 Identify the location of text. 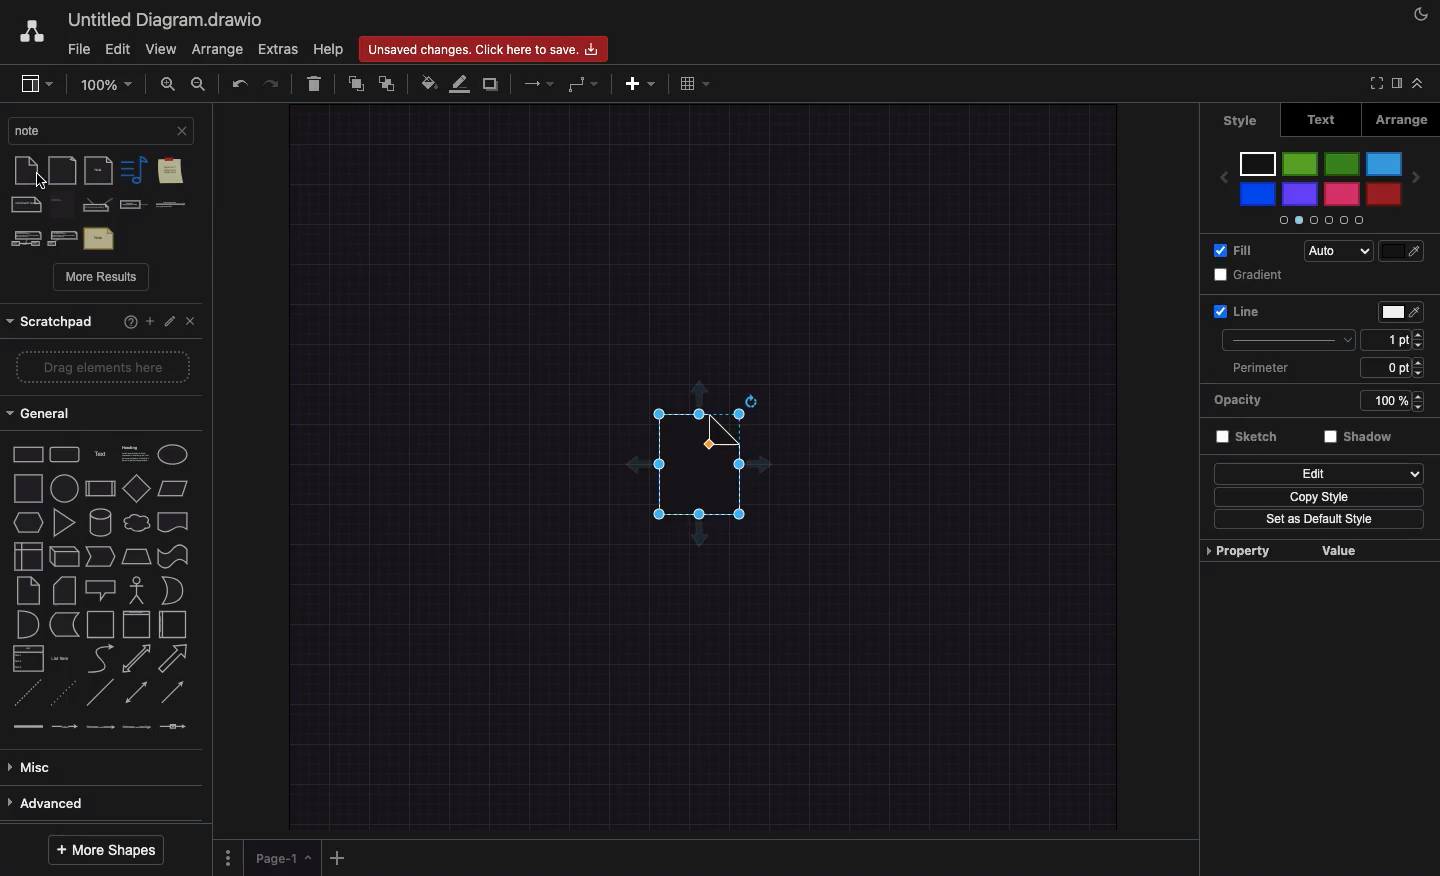
(99, 238).